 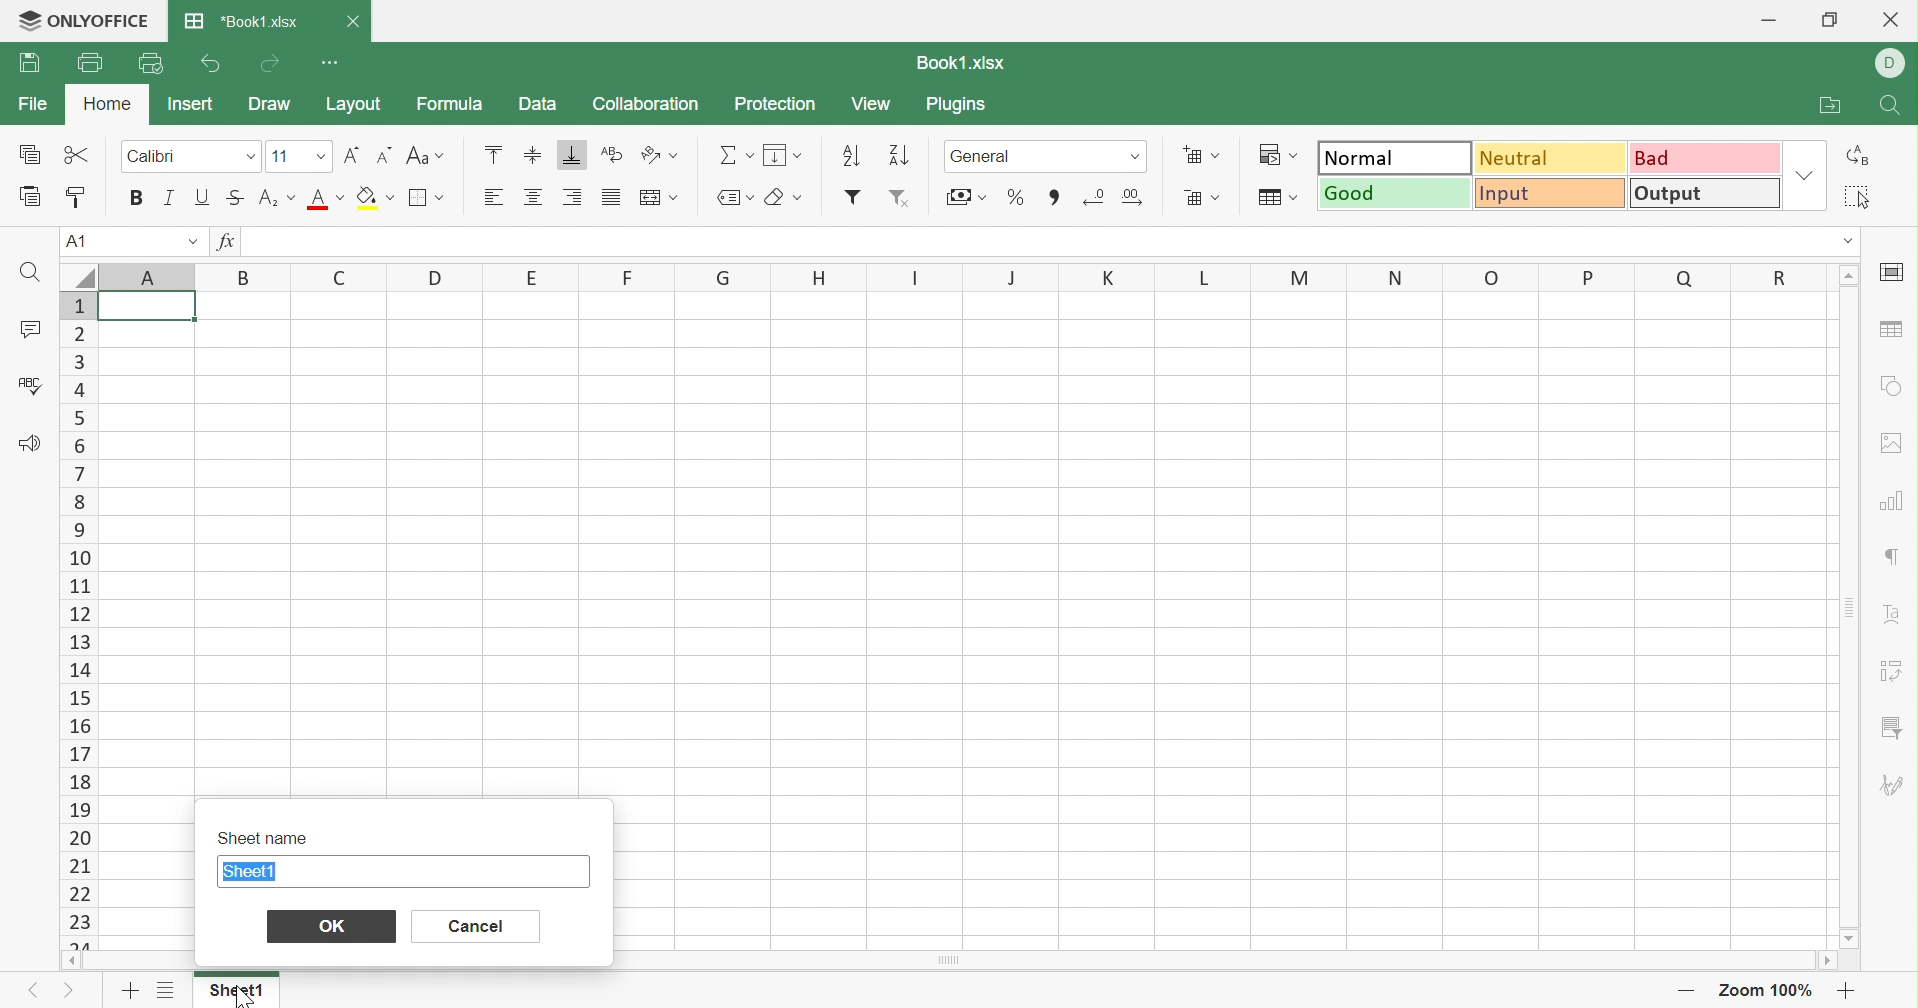 I want to click on Bad, so click(x=1705, y=157).